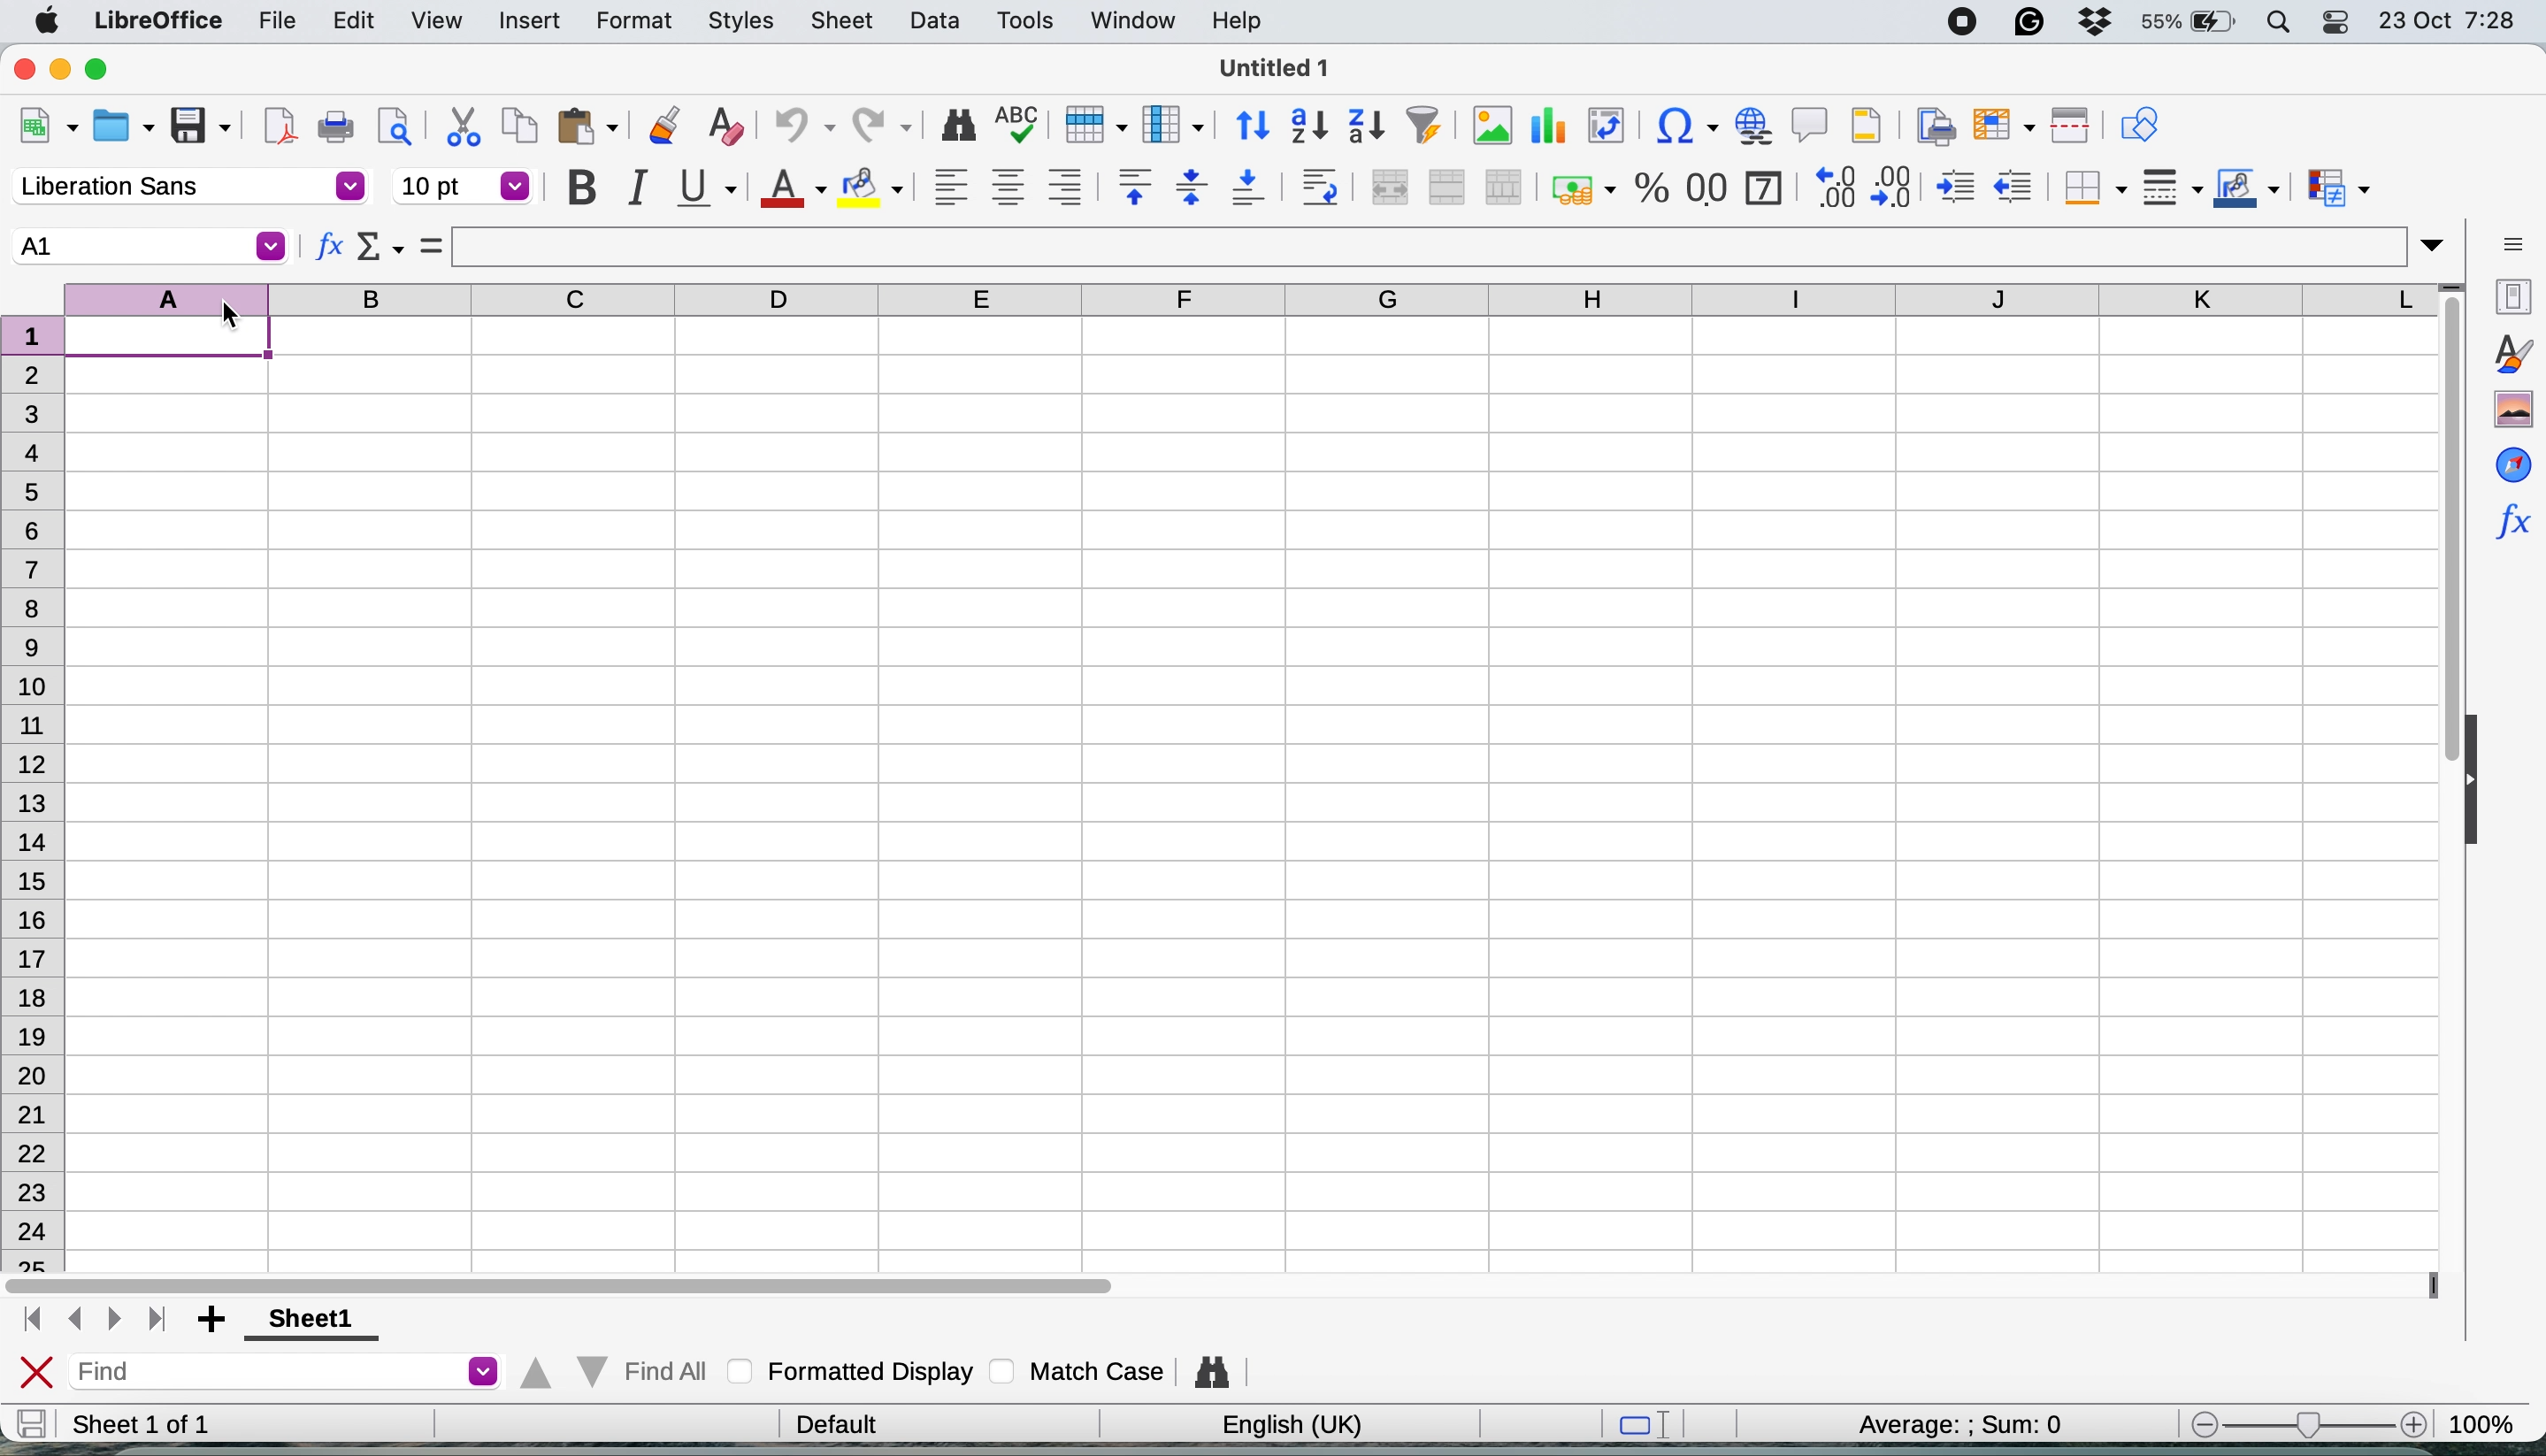 The width and height of the screenshot is (2546, 1456). What do you see at coordinates (642, 188) in the screenshot?
I see `italic` at bounding box center [642, 188].